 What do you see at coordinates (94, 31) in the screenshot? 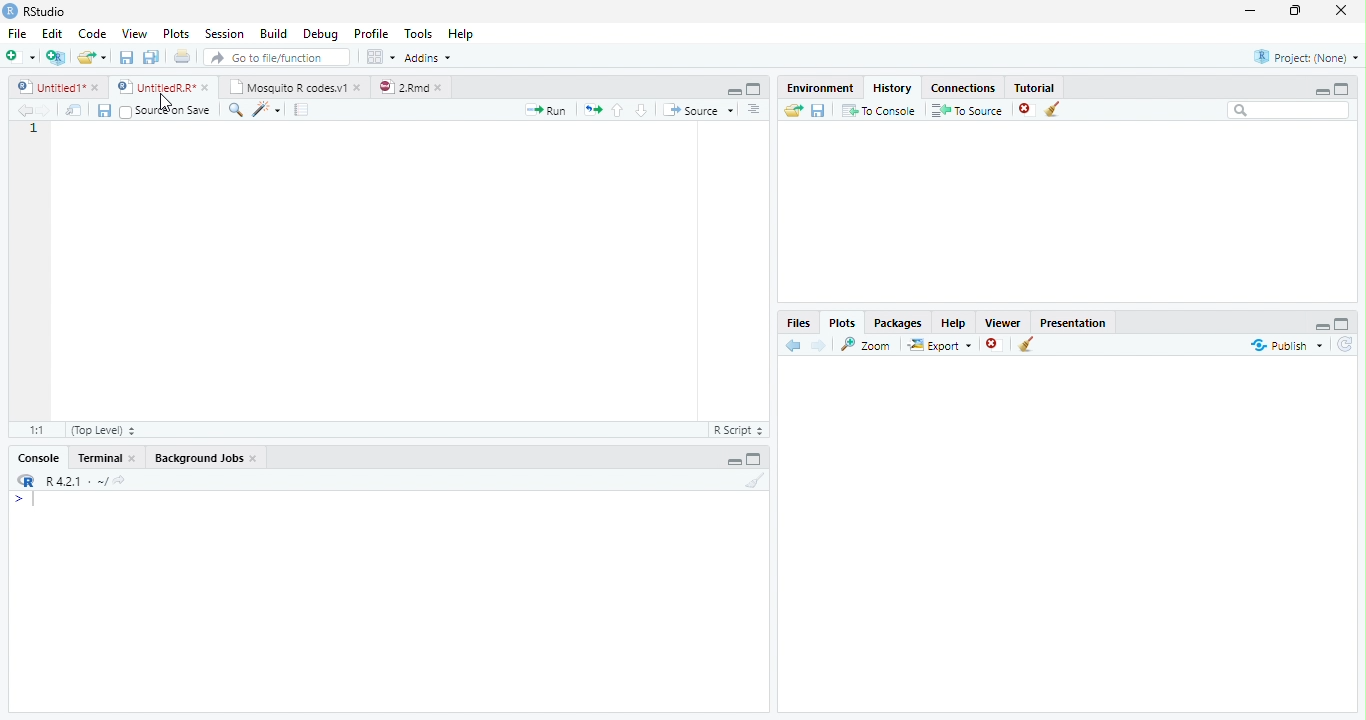
I see `Code` at bounding box center [94, 31].